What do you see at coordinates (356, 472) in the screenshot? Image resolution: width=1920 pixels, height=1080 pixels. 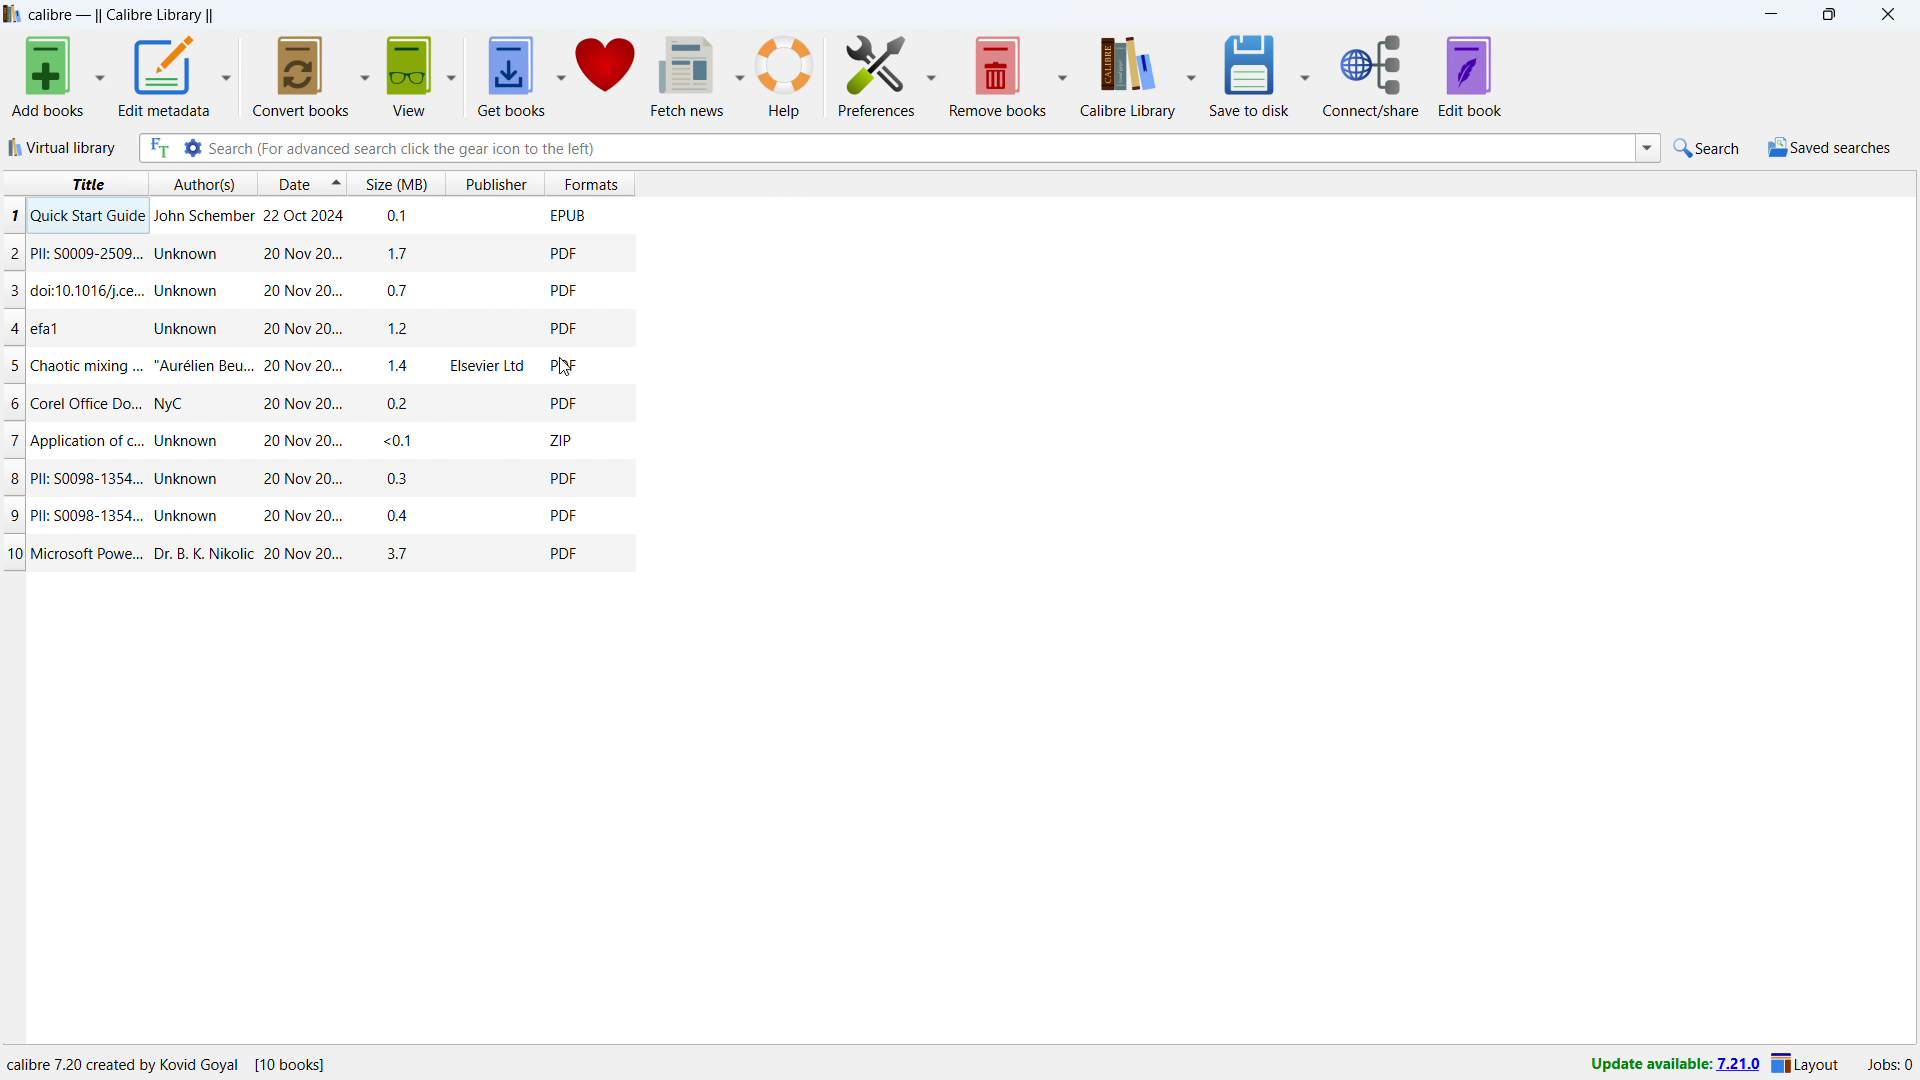 I see `8 PII: S0098-1354... Unknown 20 Nov 20... 03 PDF` at bounding box center [356, 472].